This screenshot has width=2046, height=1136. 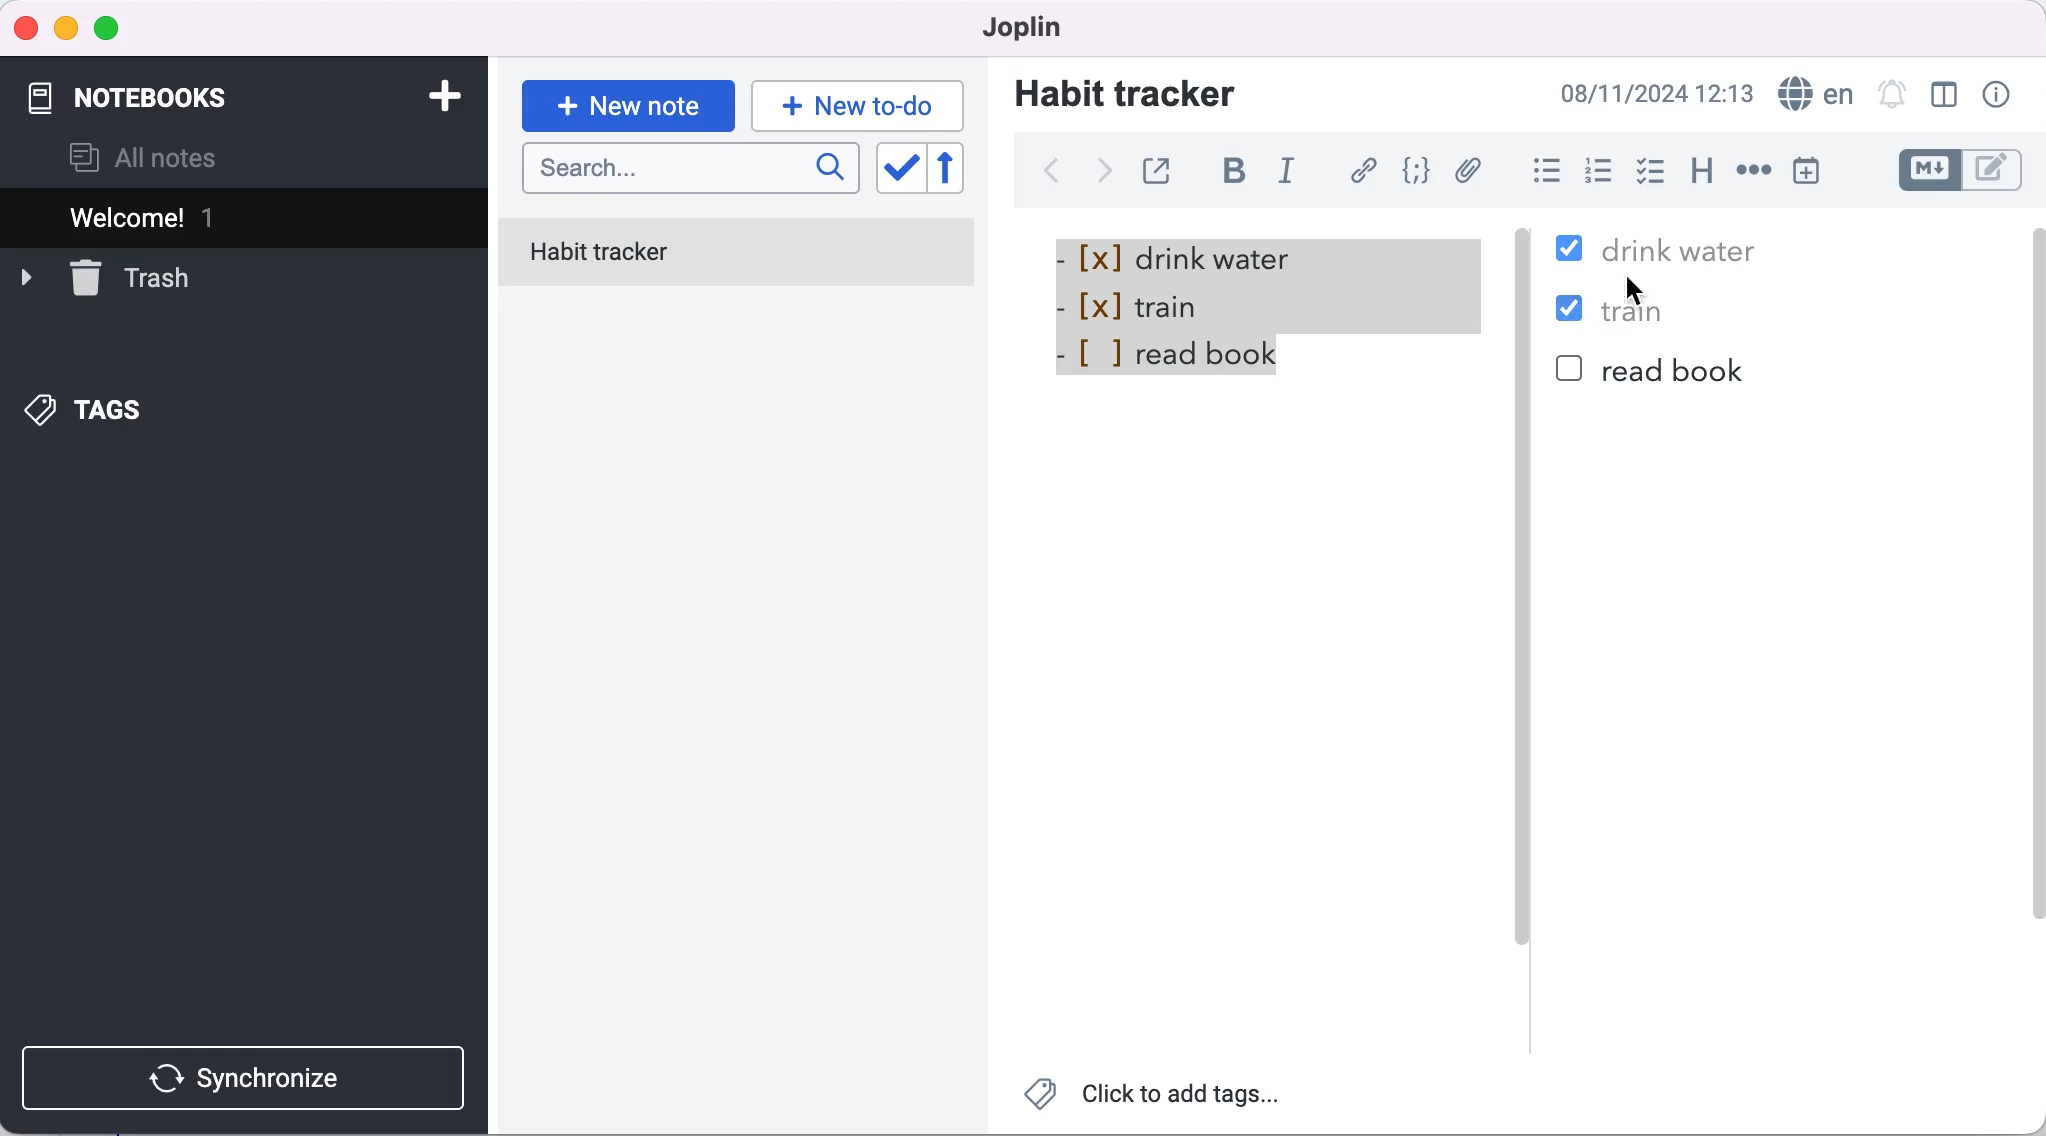 What do you see at coordinates (65, 29) in the screenshot?
I see `minimize` at bounding box center [65, 29].